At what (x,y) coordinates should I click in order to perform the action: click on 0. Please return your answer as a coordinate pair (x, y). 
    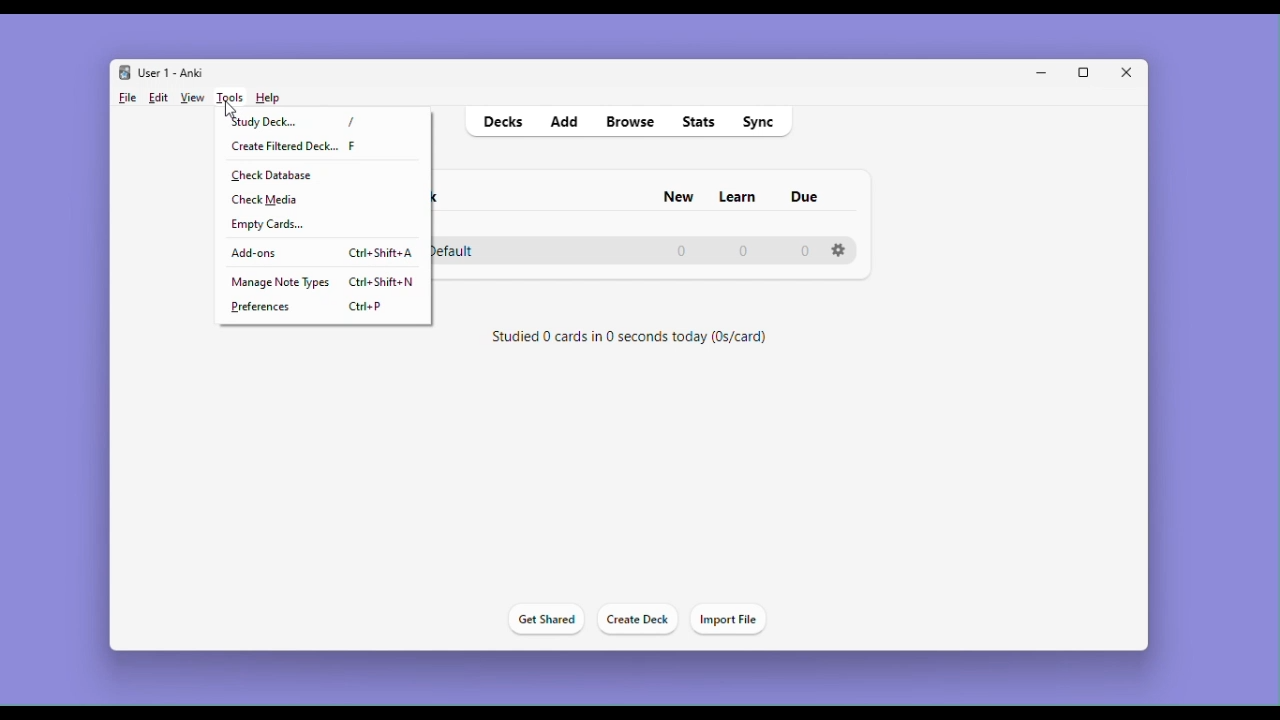
    Looking at the image, I should click on (742, 252).